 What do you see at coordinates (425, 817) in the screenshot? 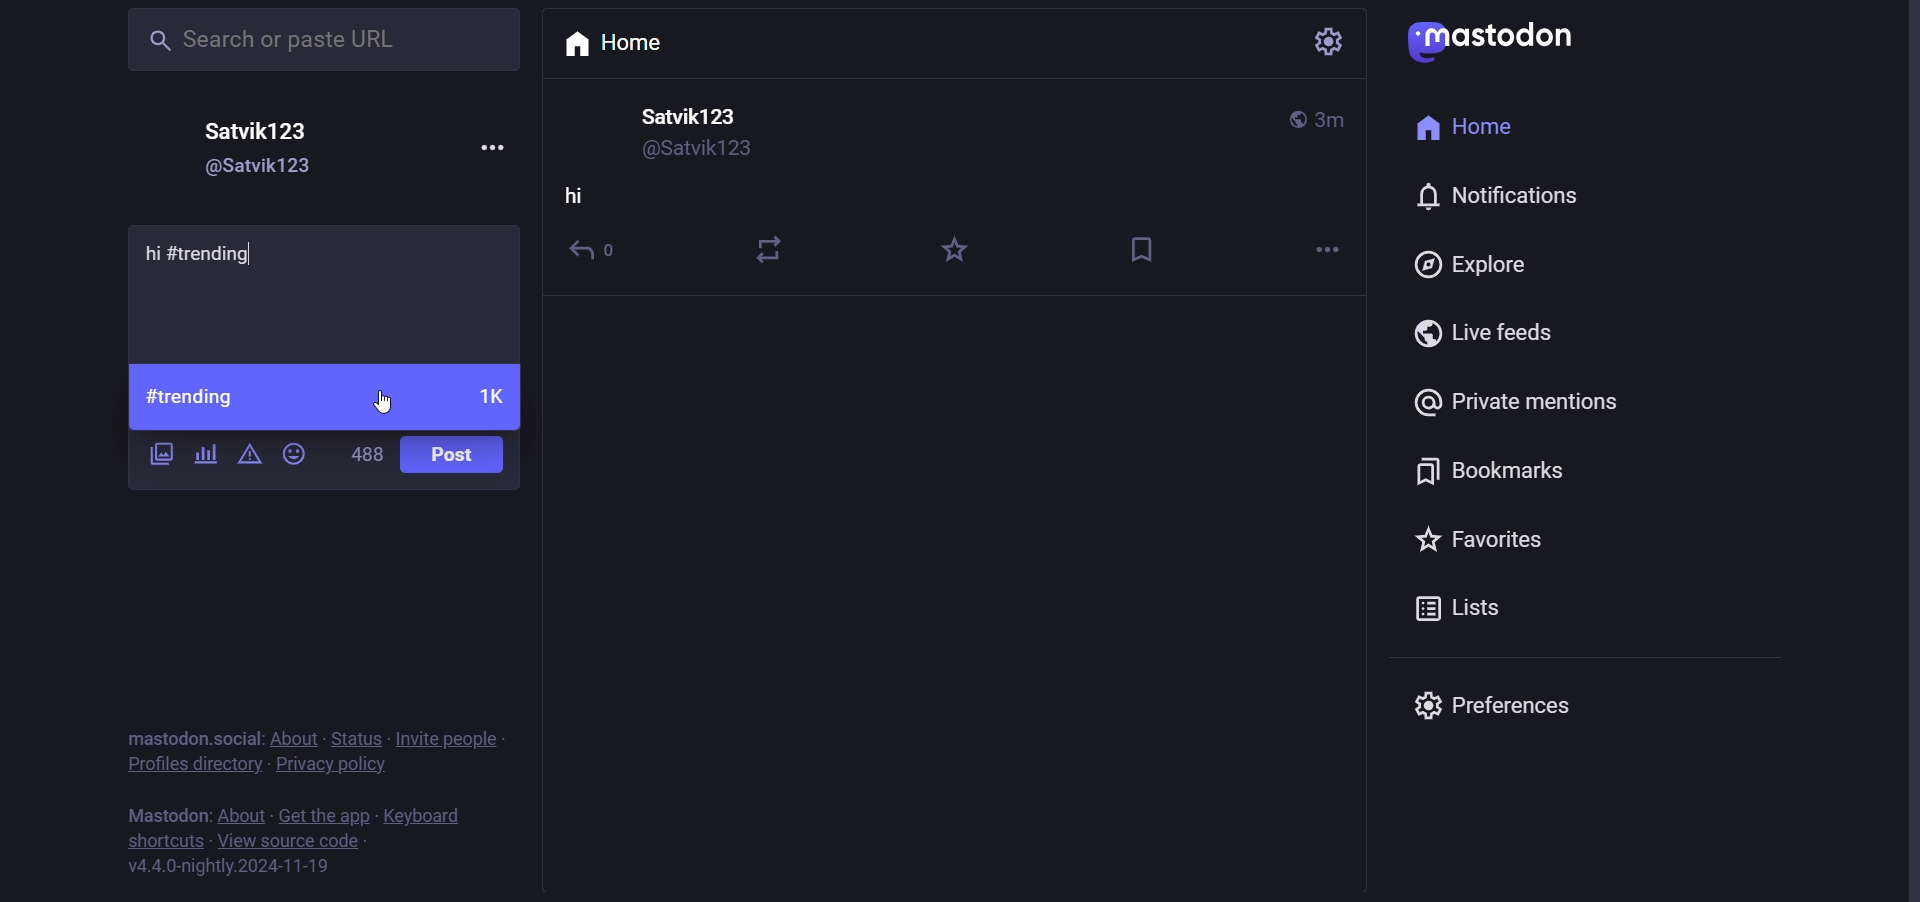
I see `keyboard` at bounding box center [425, 817].